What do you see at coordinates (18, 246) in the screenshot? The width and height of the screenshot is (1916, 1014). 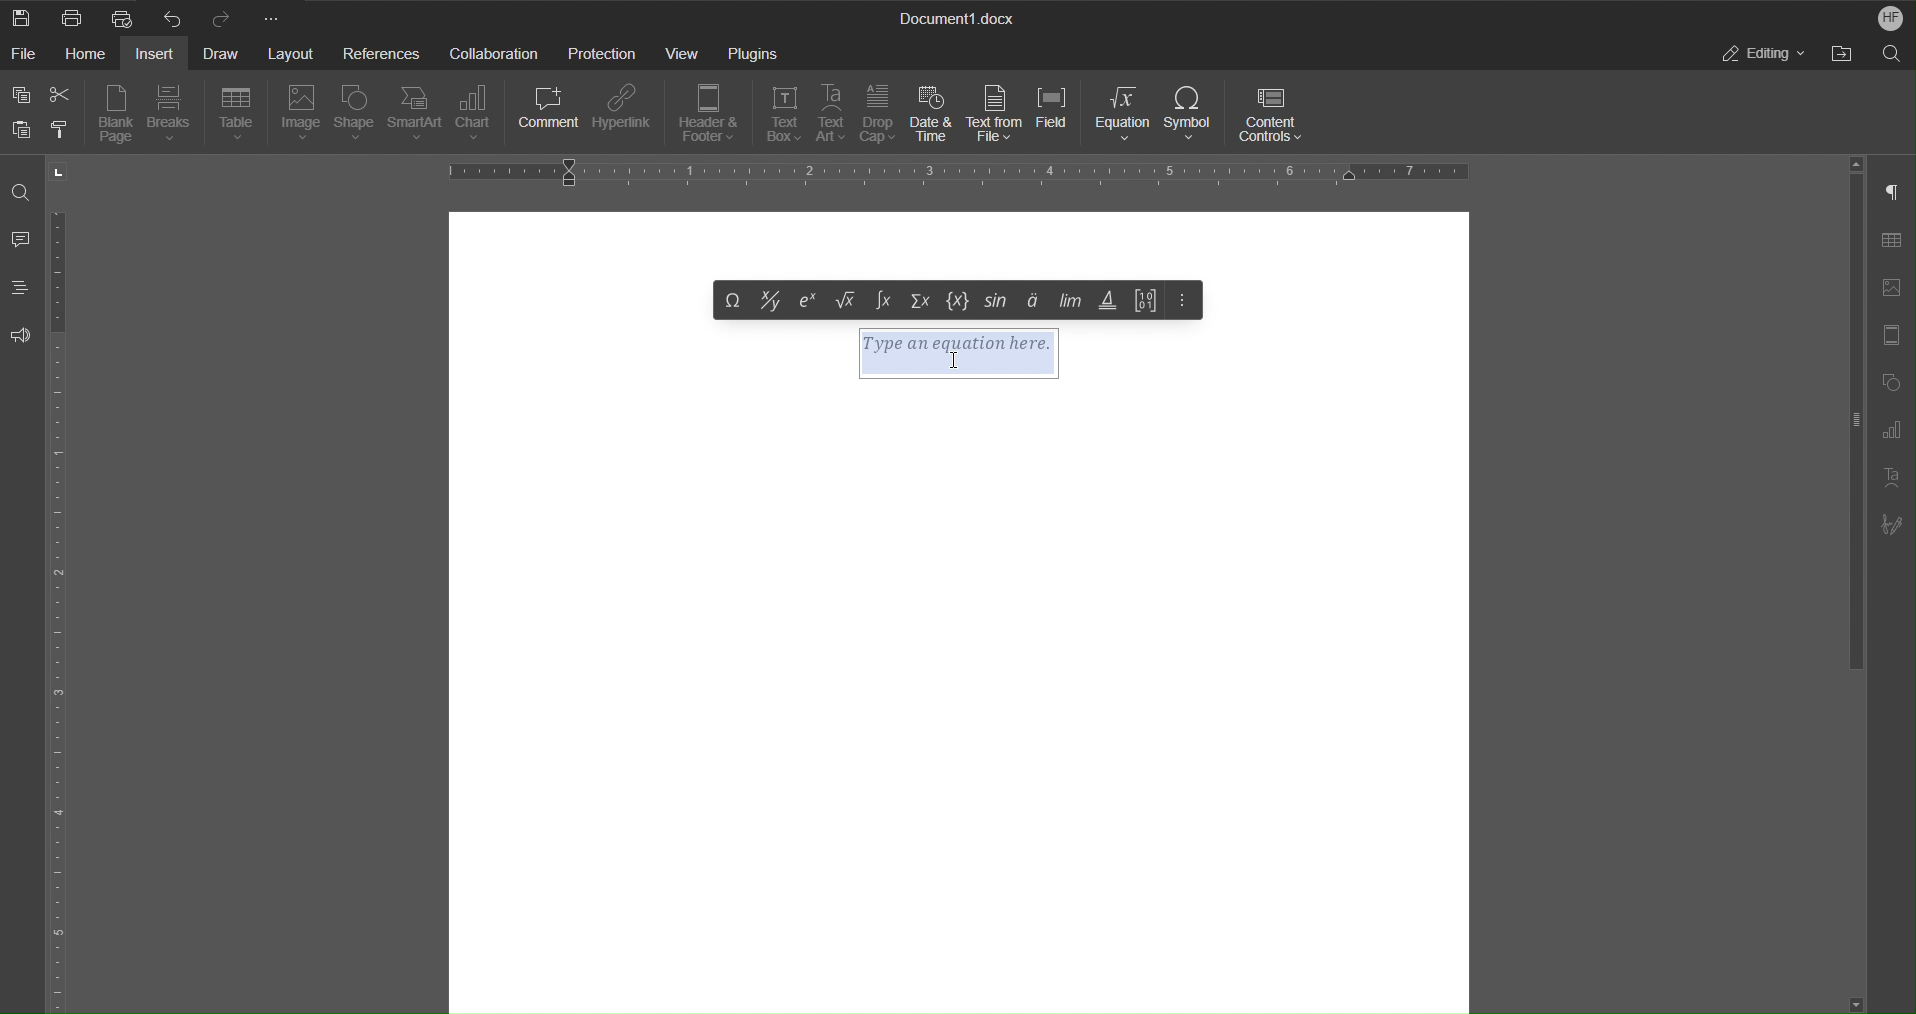 I see `Comments` at bounding box center [18, 246].